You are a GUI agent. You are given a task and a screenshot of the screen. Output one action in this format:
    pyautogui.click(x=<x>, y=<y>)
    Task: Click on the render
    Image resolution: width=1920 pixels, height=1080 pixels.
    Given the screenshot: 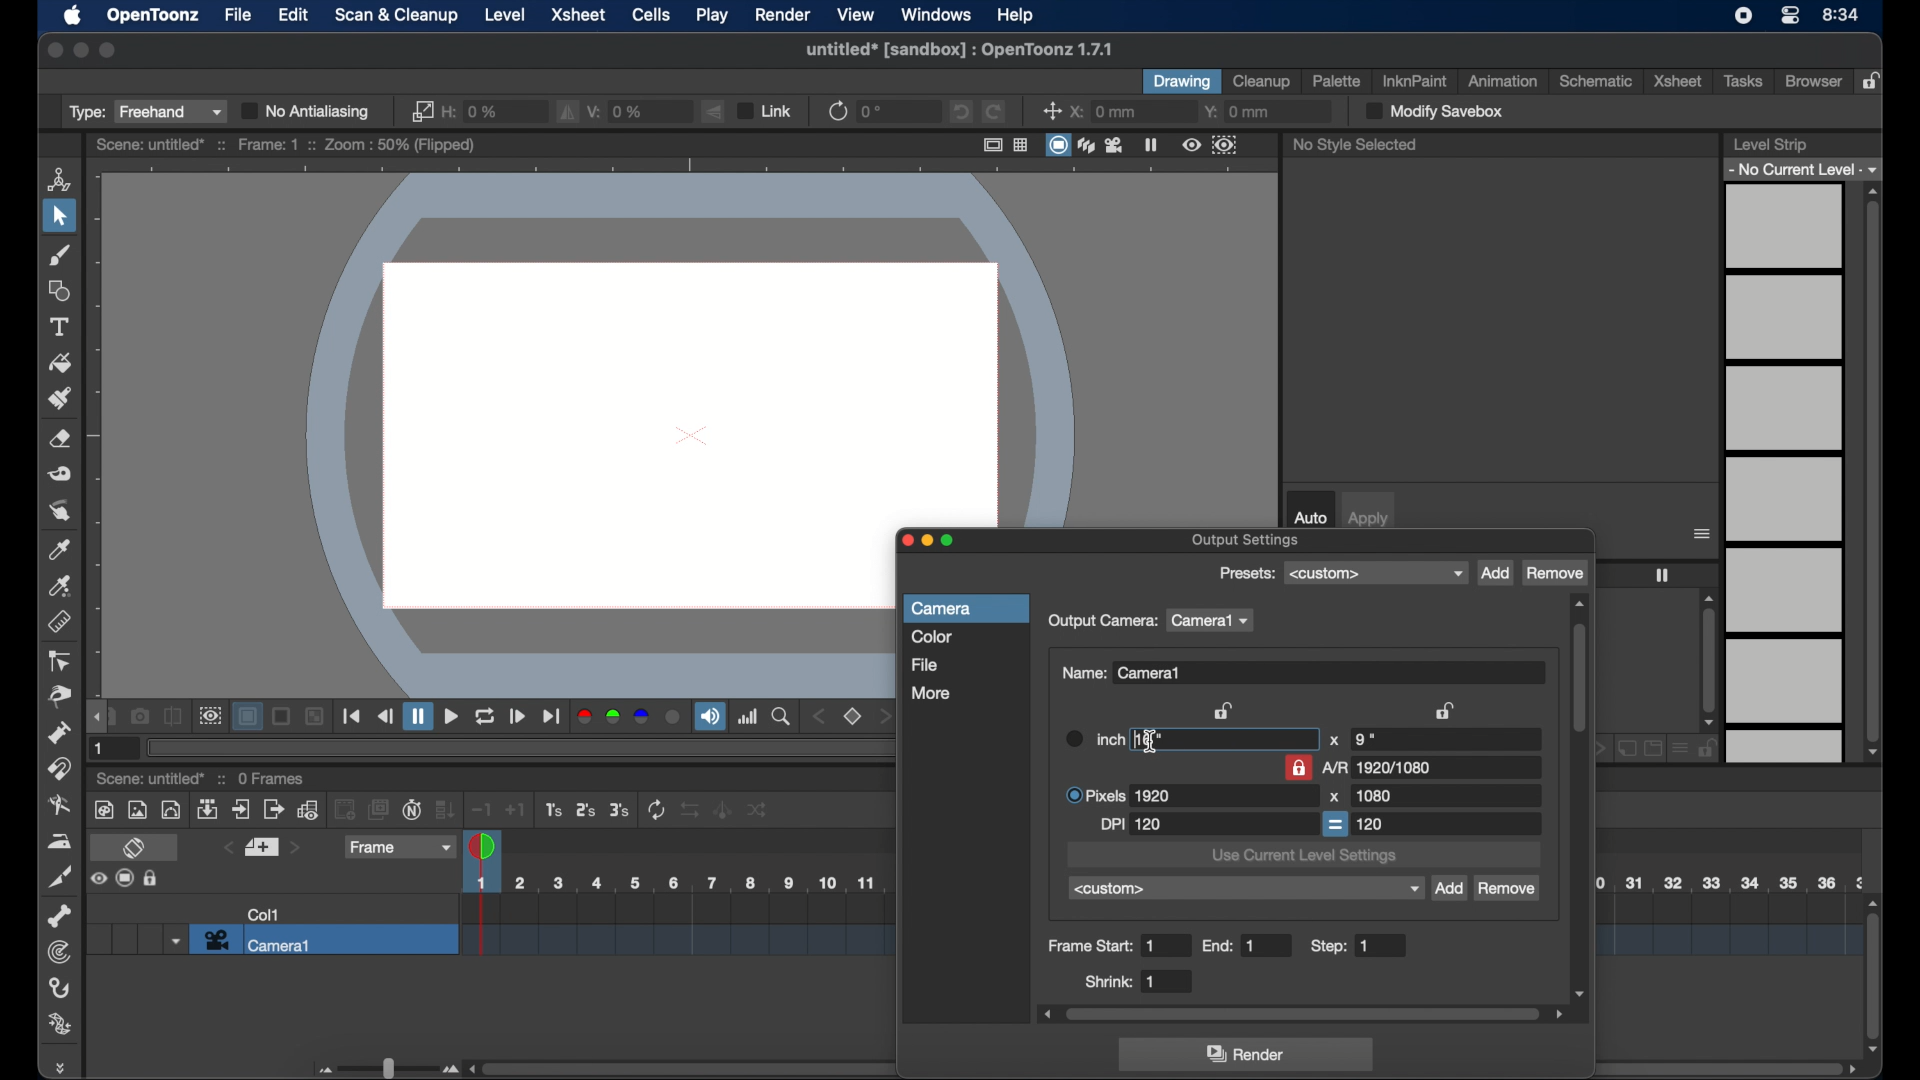 What is the action you would take?
    pyautogui.click(x=781, y=15)
    